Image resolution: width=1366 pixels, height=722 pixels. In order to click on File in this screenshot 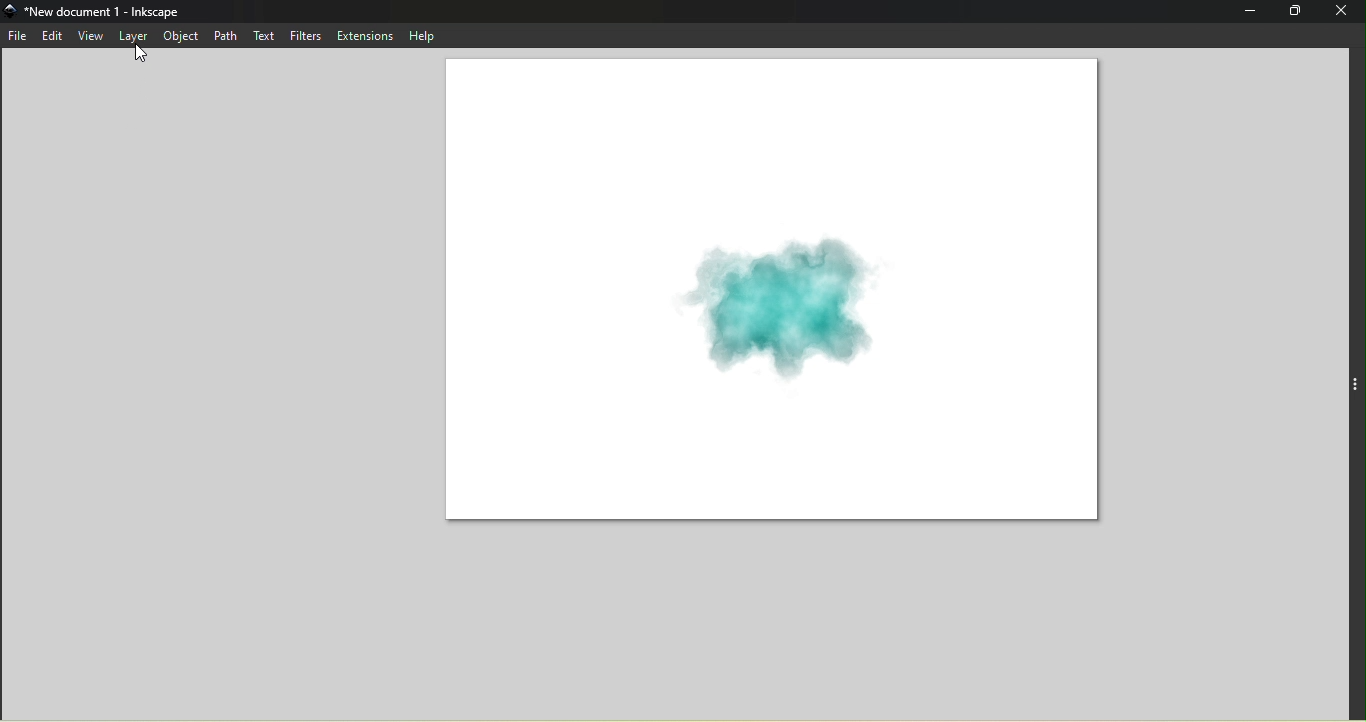, I will do `click(19, 38)`.